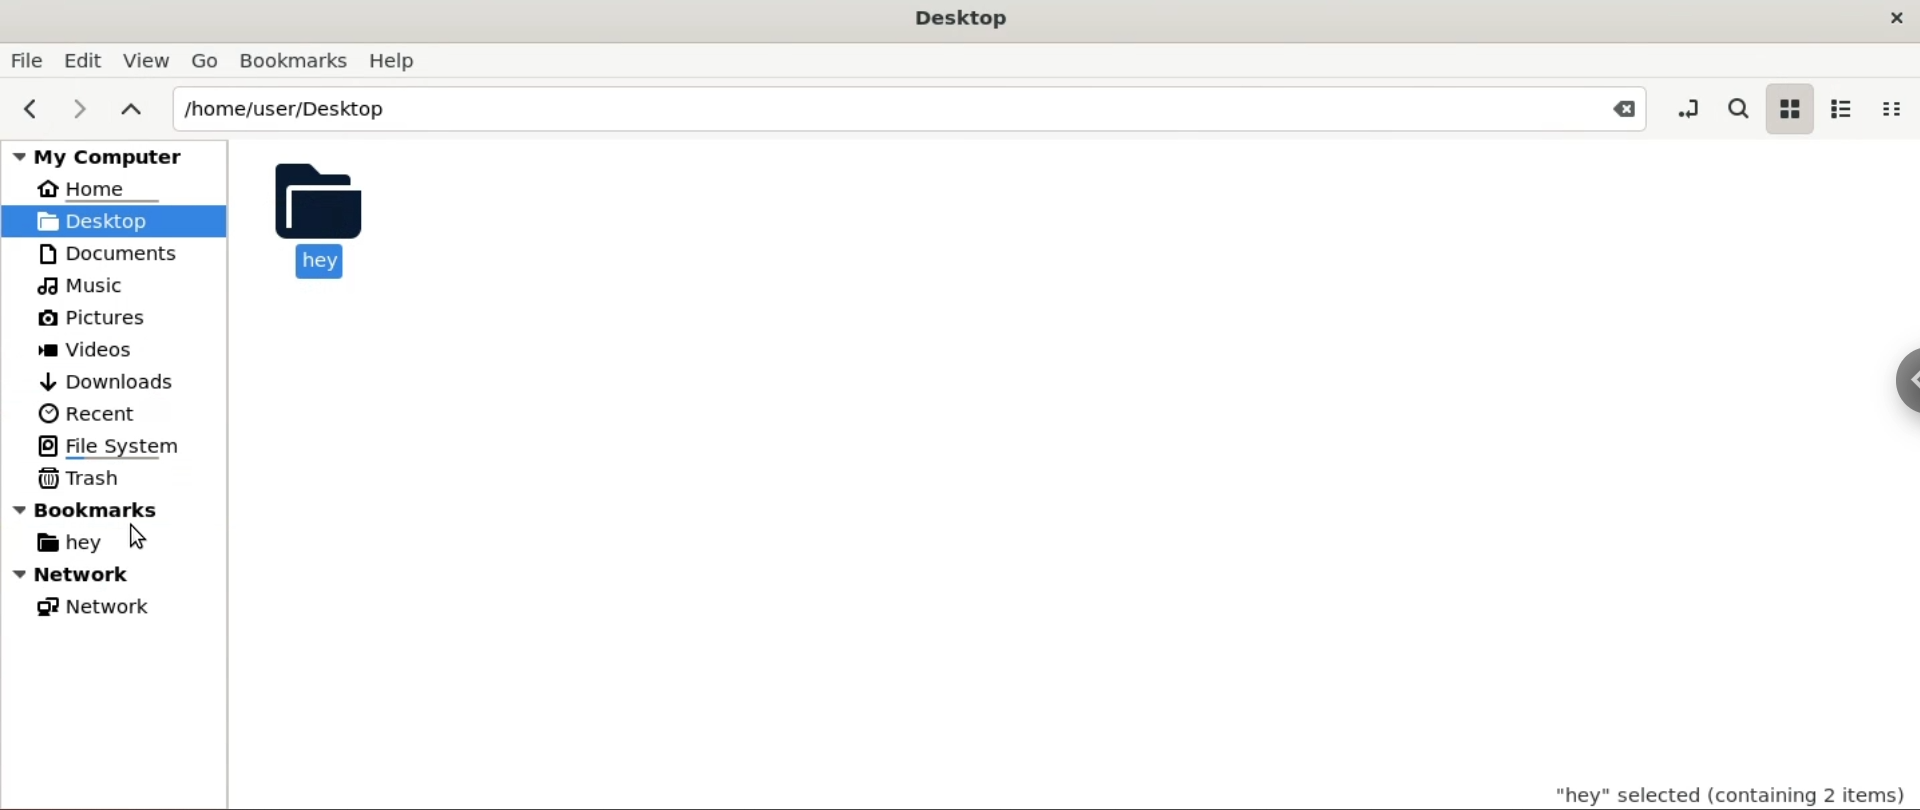 The height and width of the screenshot is (810, 1920). I want to click on compact view, so click(1897, 108).